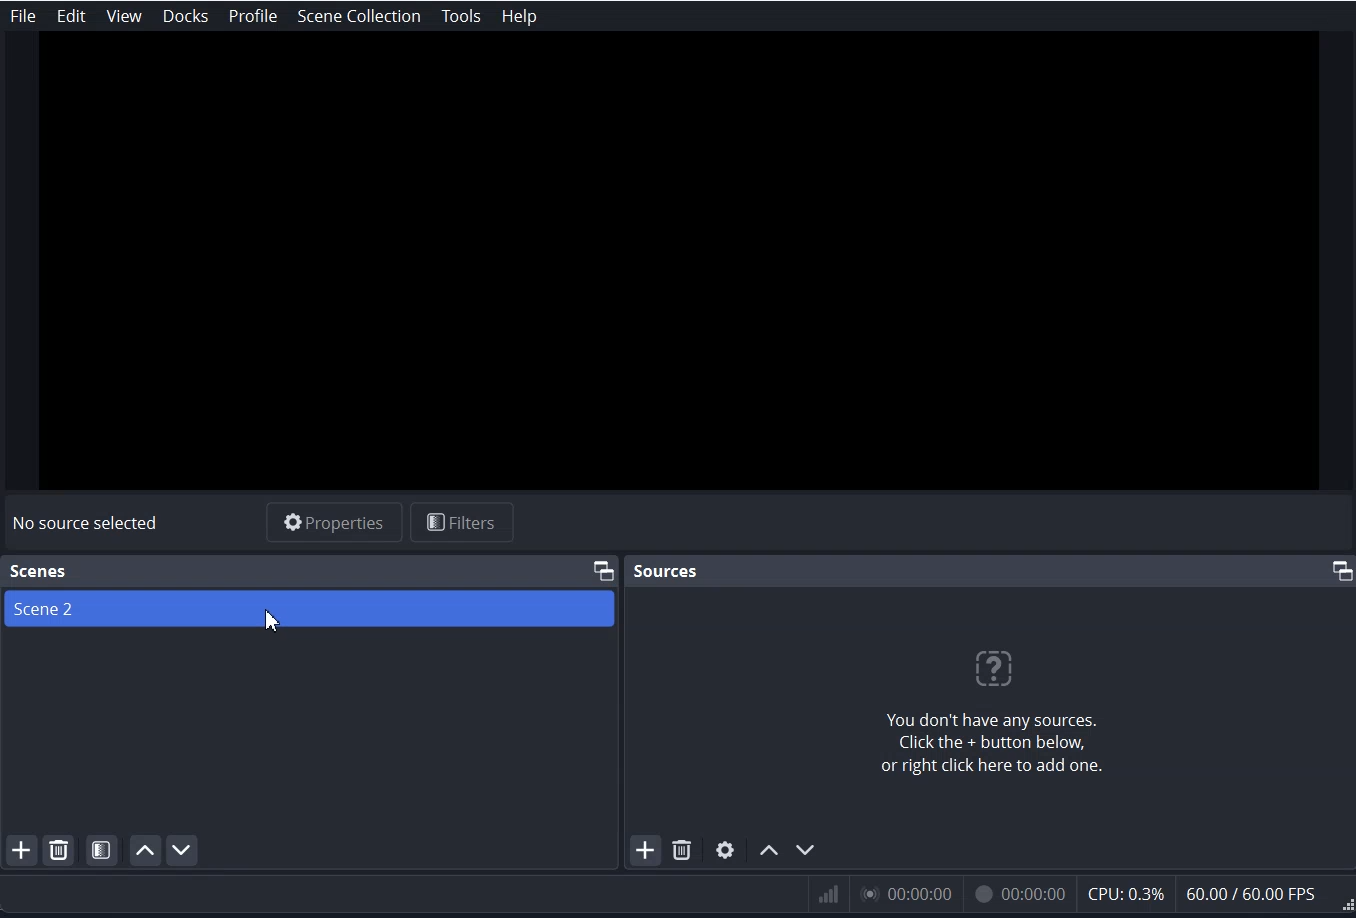 Image resolution: width=1356 pixels, height=918 pixels. What do you see at coordinates (357, 16) in the screenshot?
I see `Scene Collection` at bounding box center [357, 16].